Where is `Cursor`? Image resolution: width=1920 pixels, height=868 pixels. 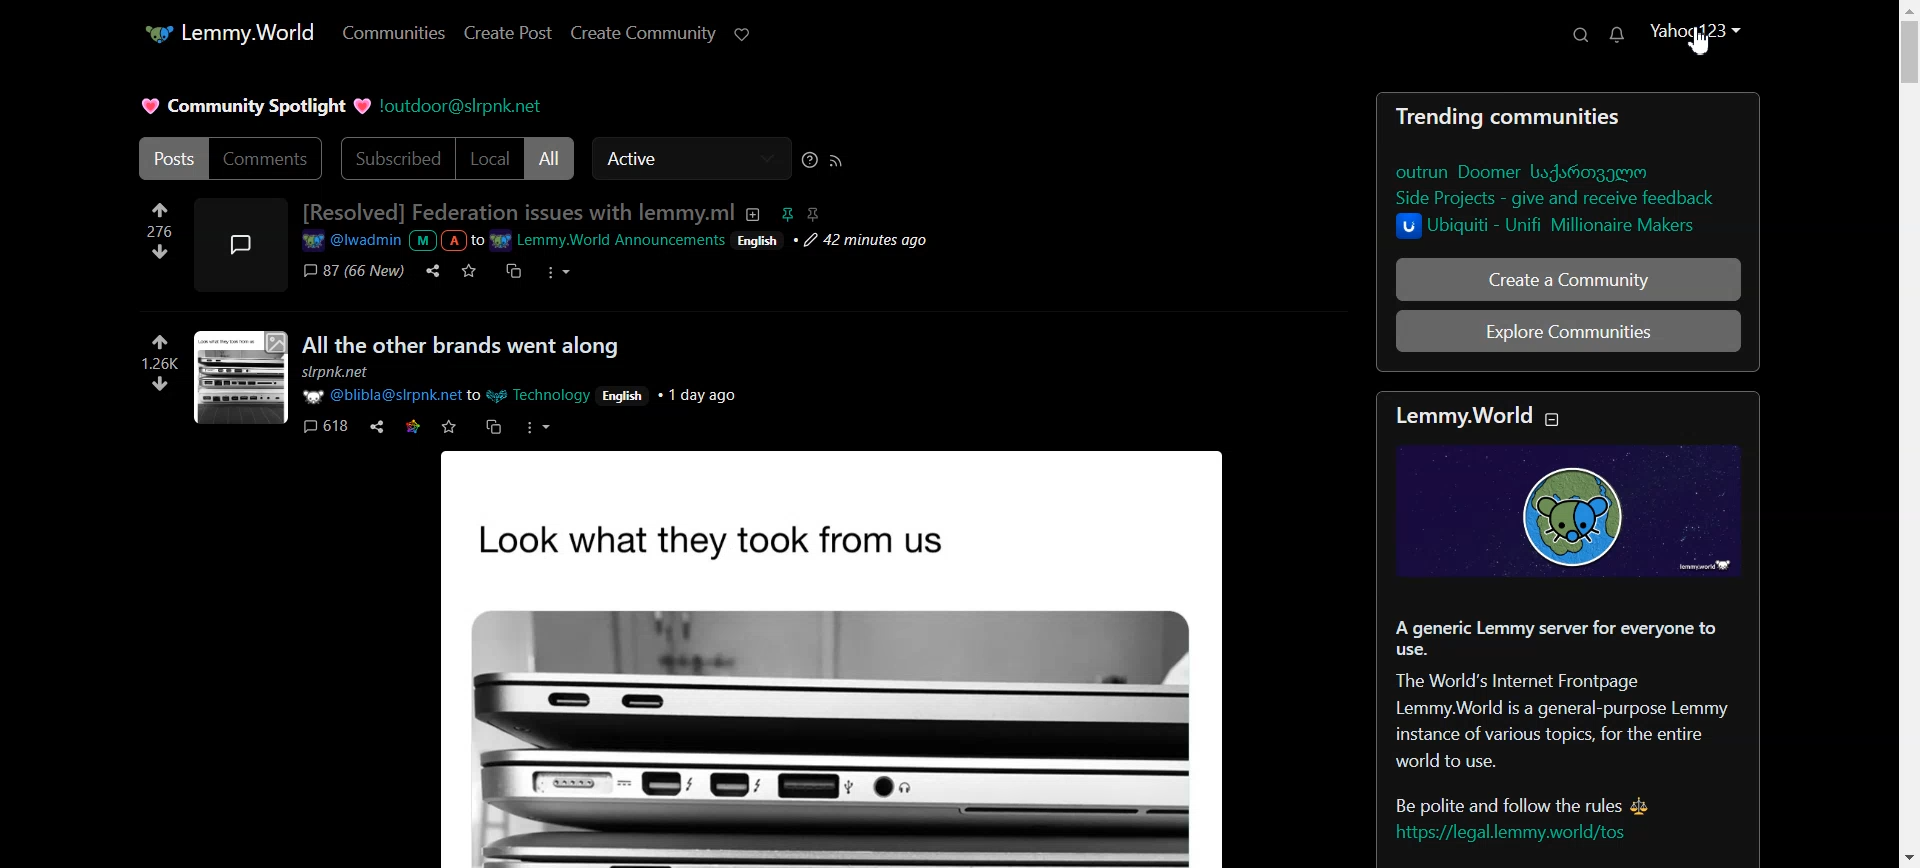 Cursor is located at coordinates (1702, 41).